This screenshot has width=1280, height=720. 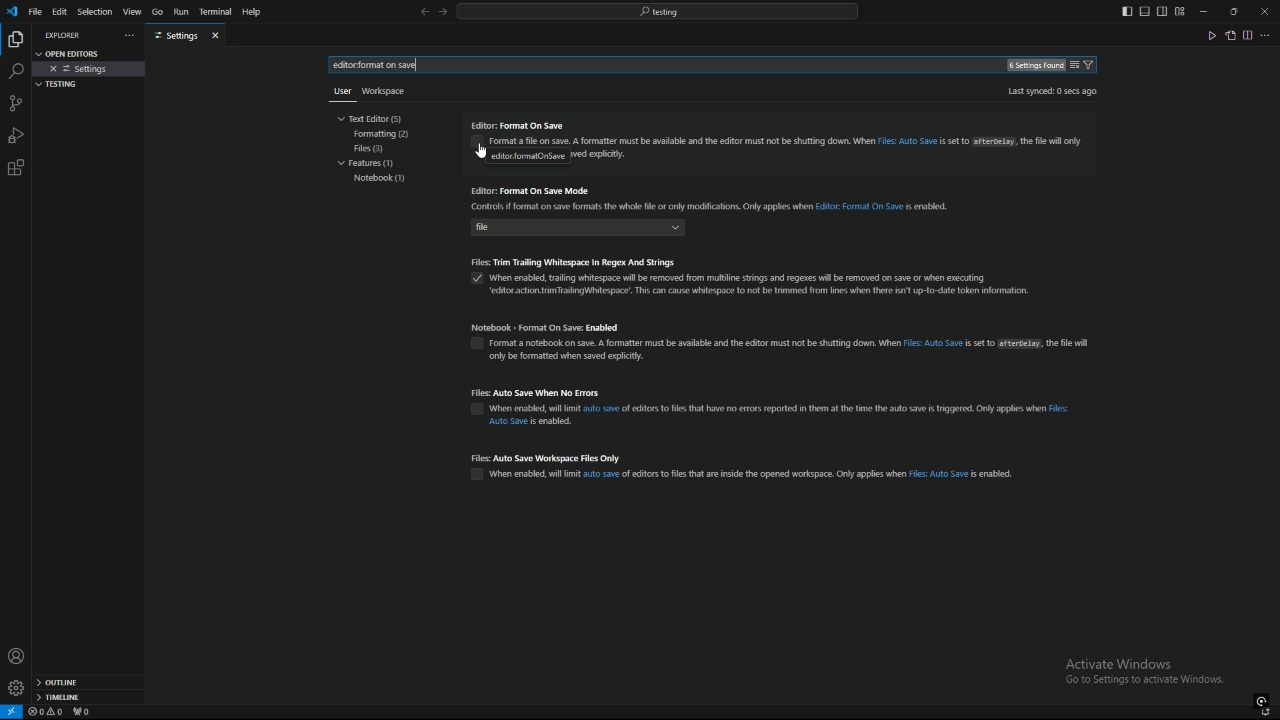 What do you see at coordinates (776, 408) in the screenshot?
I see `files auto save when no errors` at bounding box center [776, 408].